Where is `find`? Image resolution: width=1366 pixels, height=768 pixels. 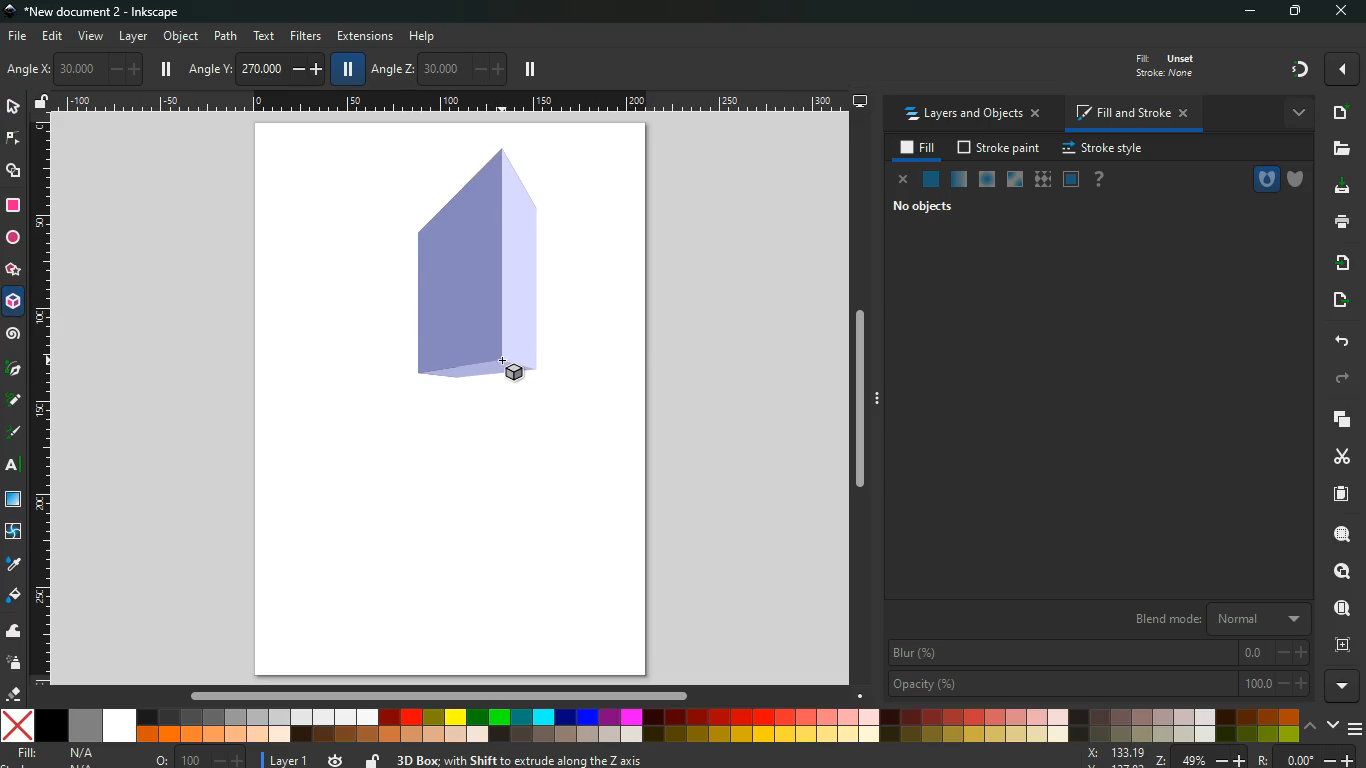
find is located at coordinates (1340, 609).